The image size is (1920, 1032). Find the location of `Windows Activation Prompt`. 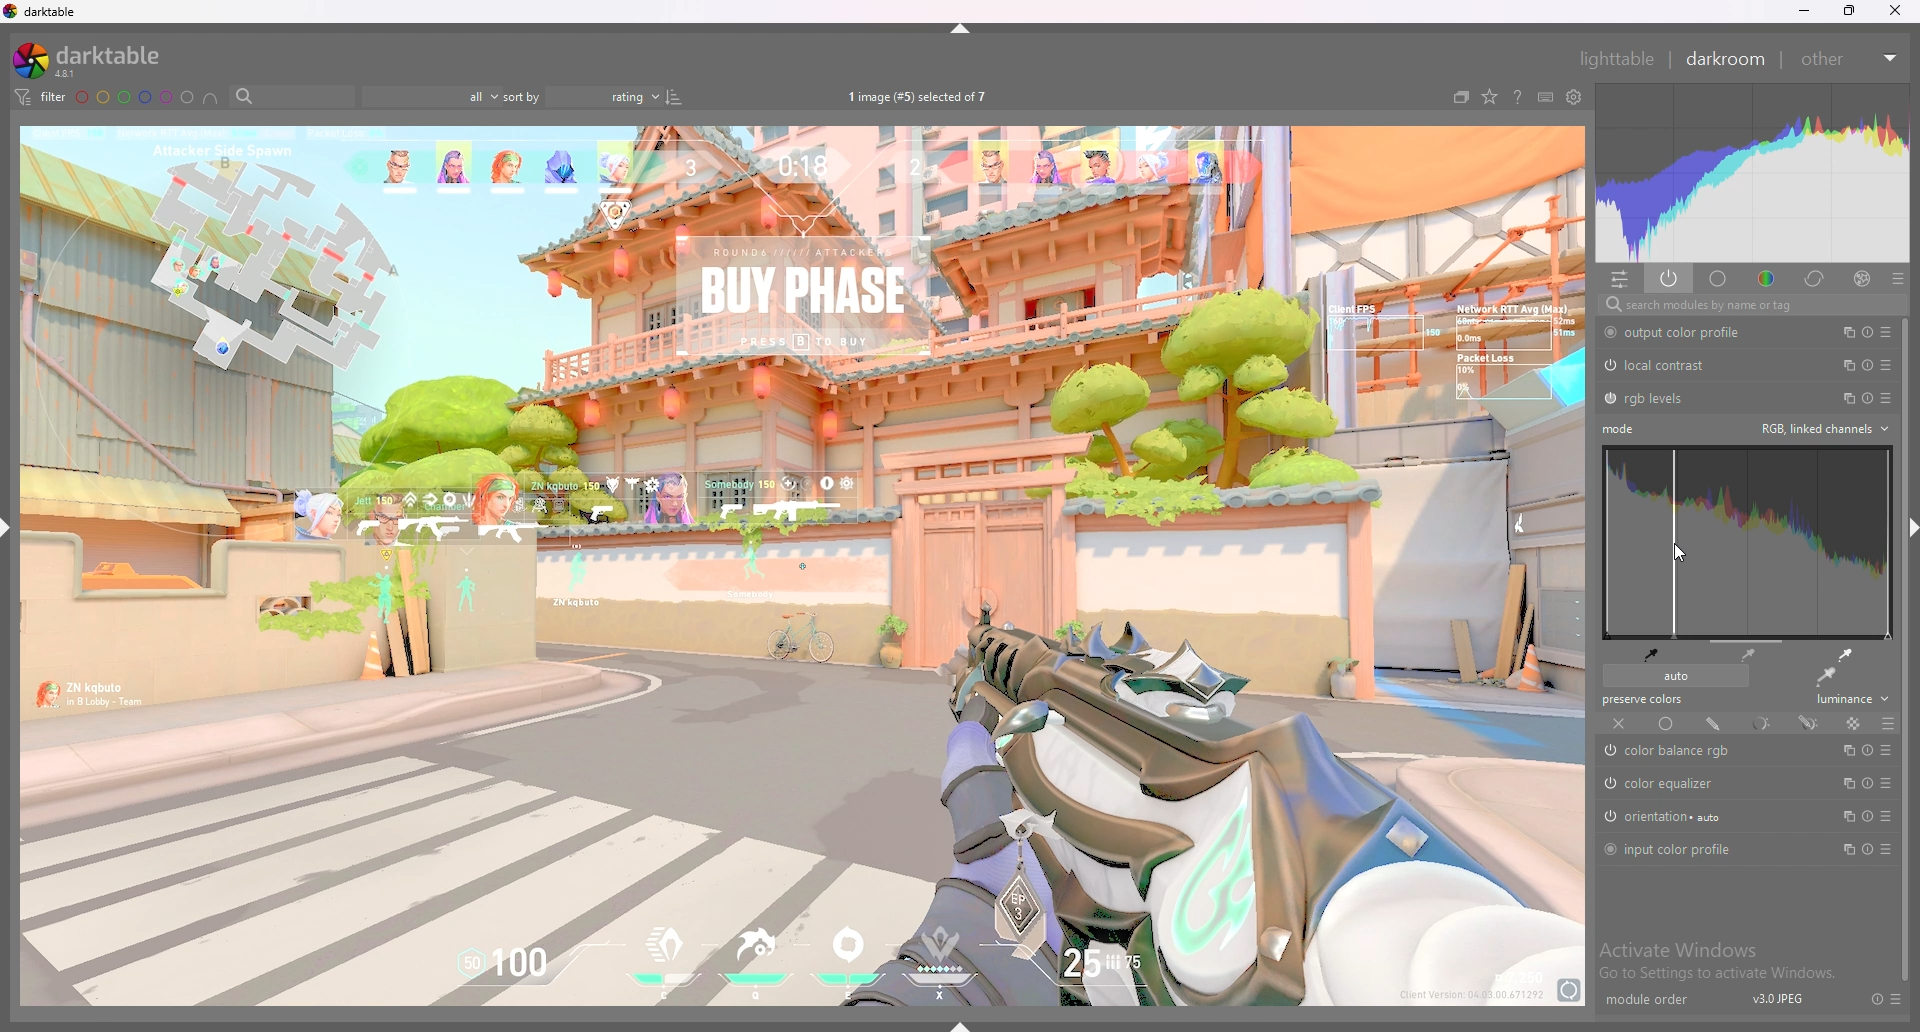

Windows Activation Prompt is located at coordinates (1723, 960).